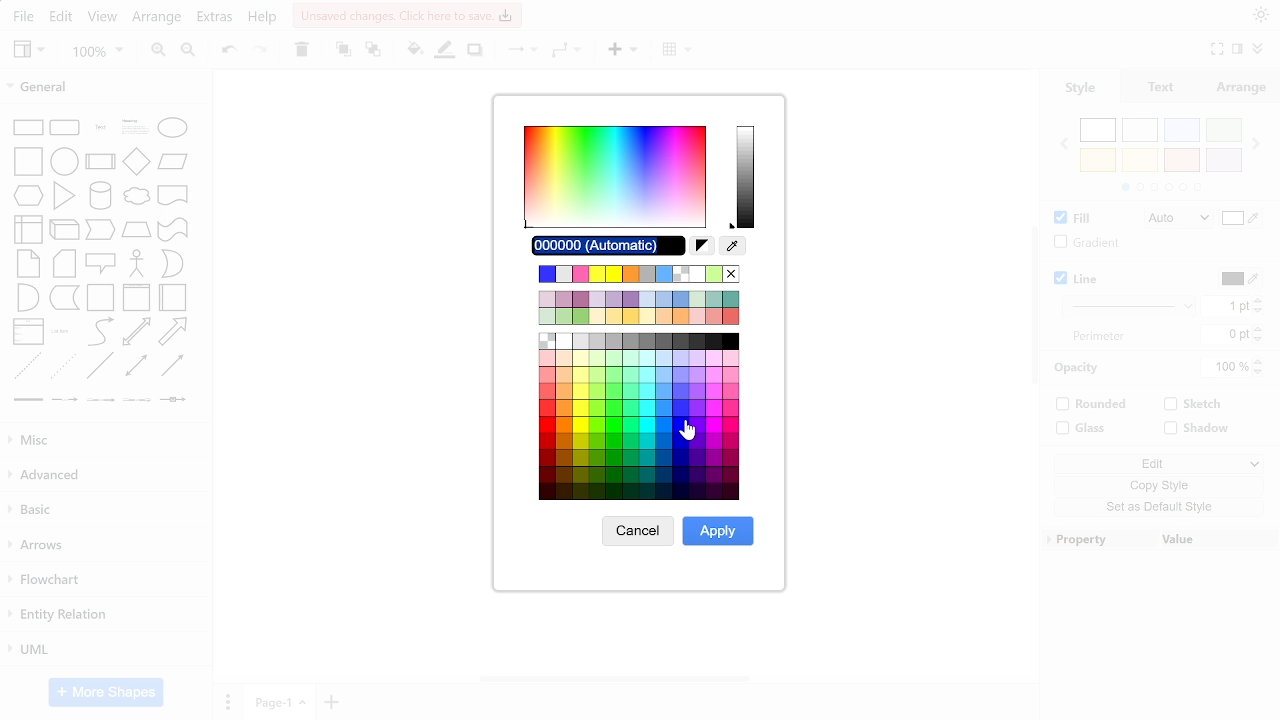 The width and height of the screenshot is (1280, 720). Describe the element at coordinates (1099, 336) in the screenshot. I see `text` at that location.